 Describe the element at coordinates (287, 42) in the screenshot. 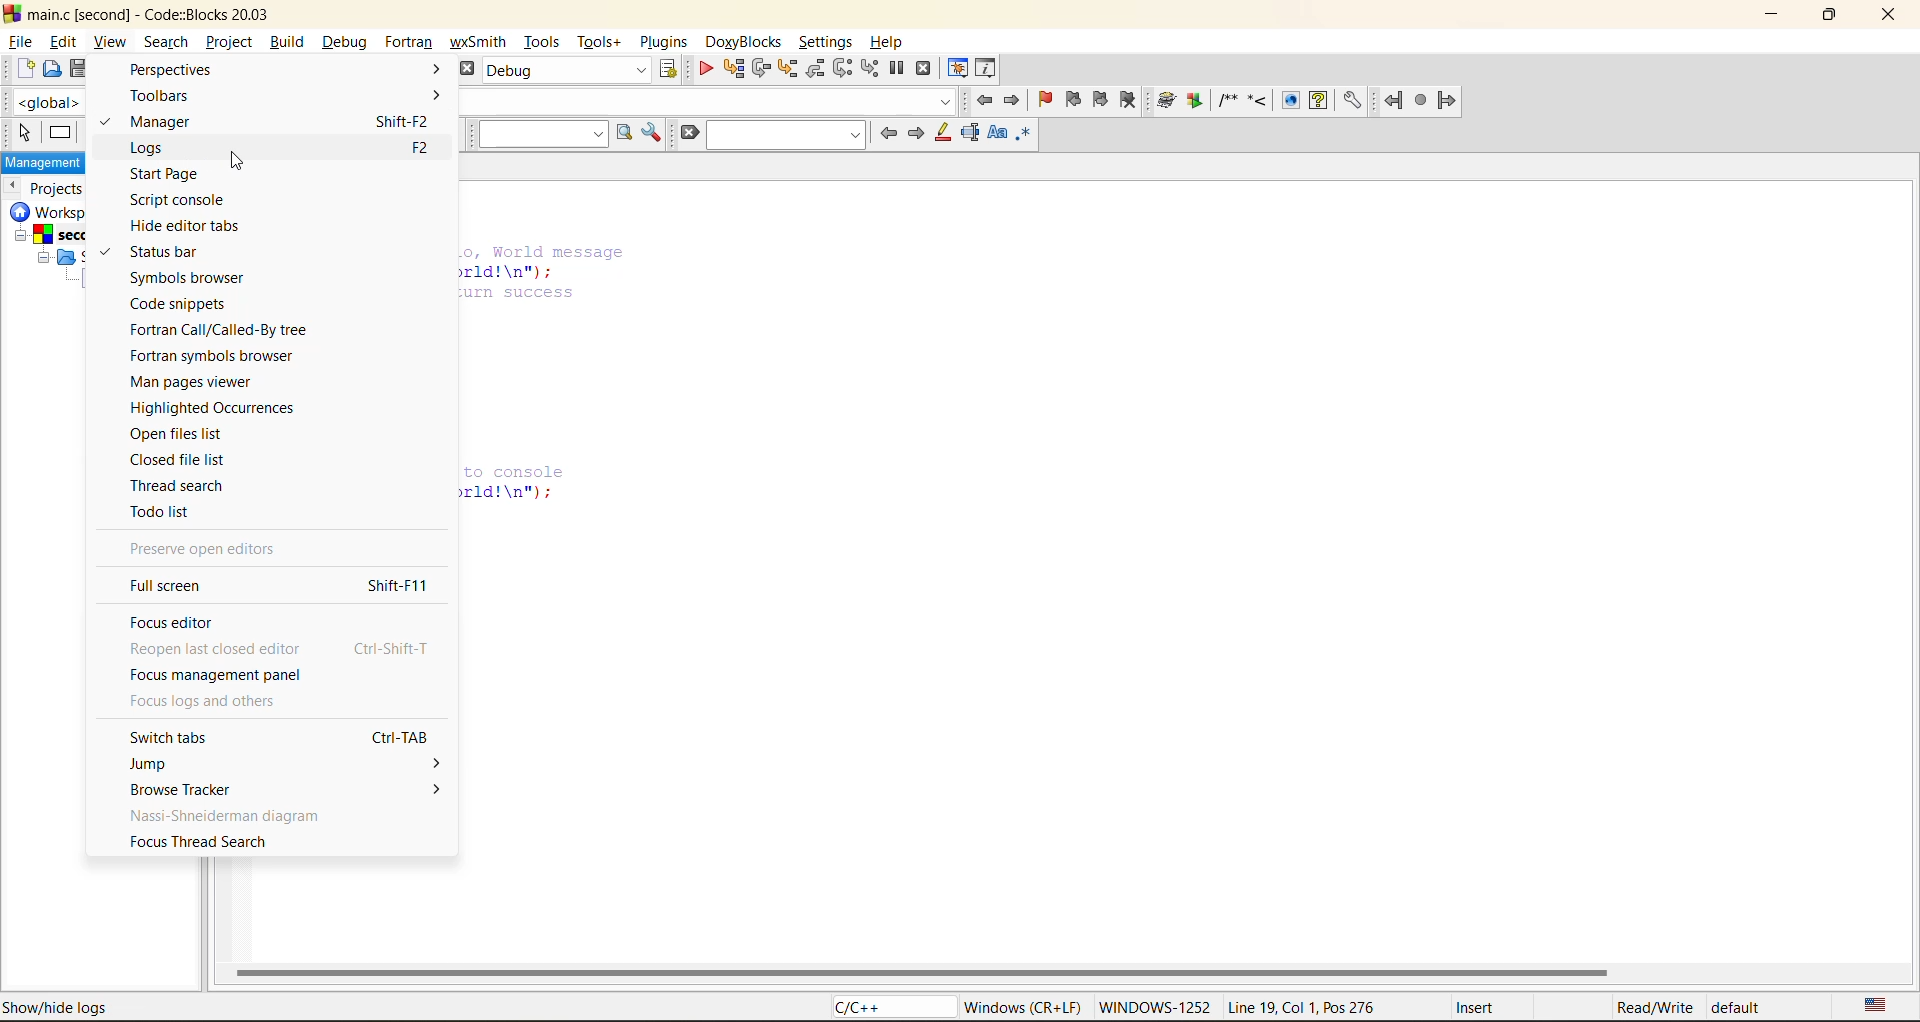

I see `build` at that location.